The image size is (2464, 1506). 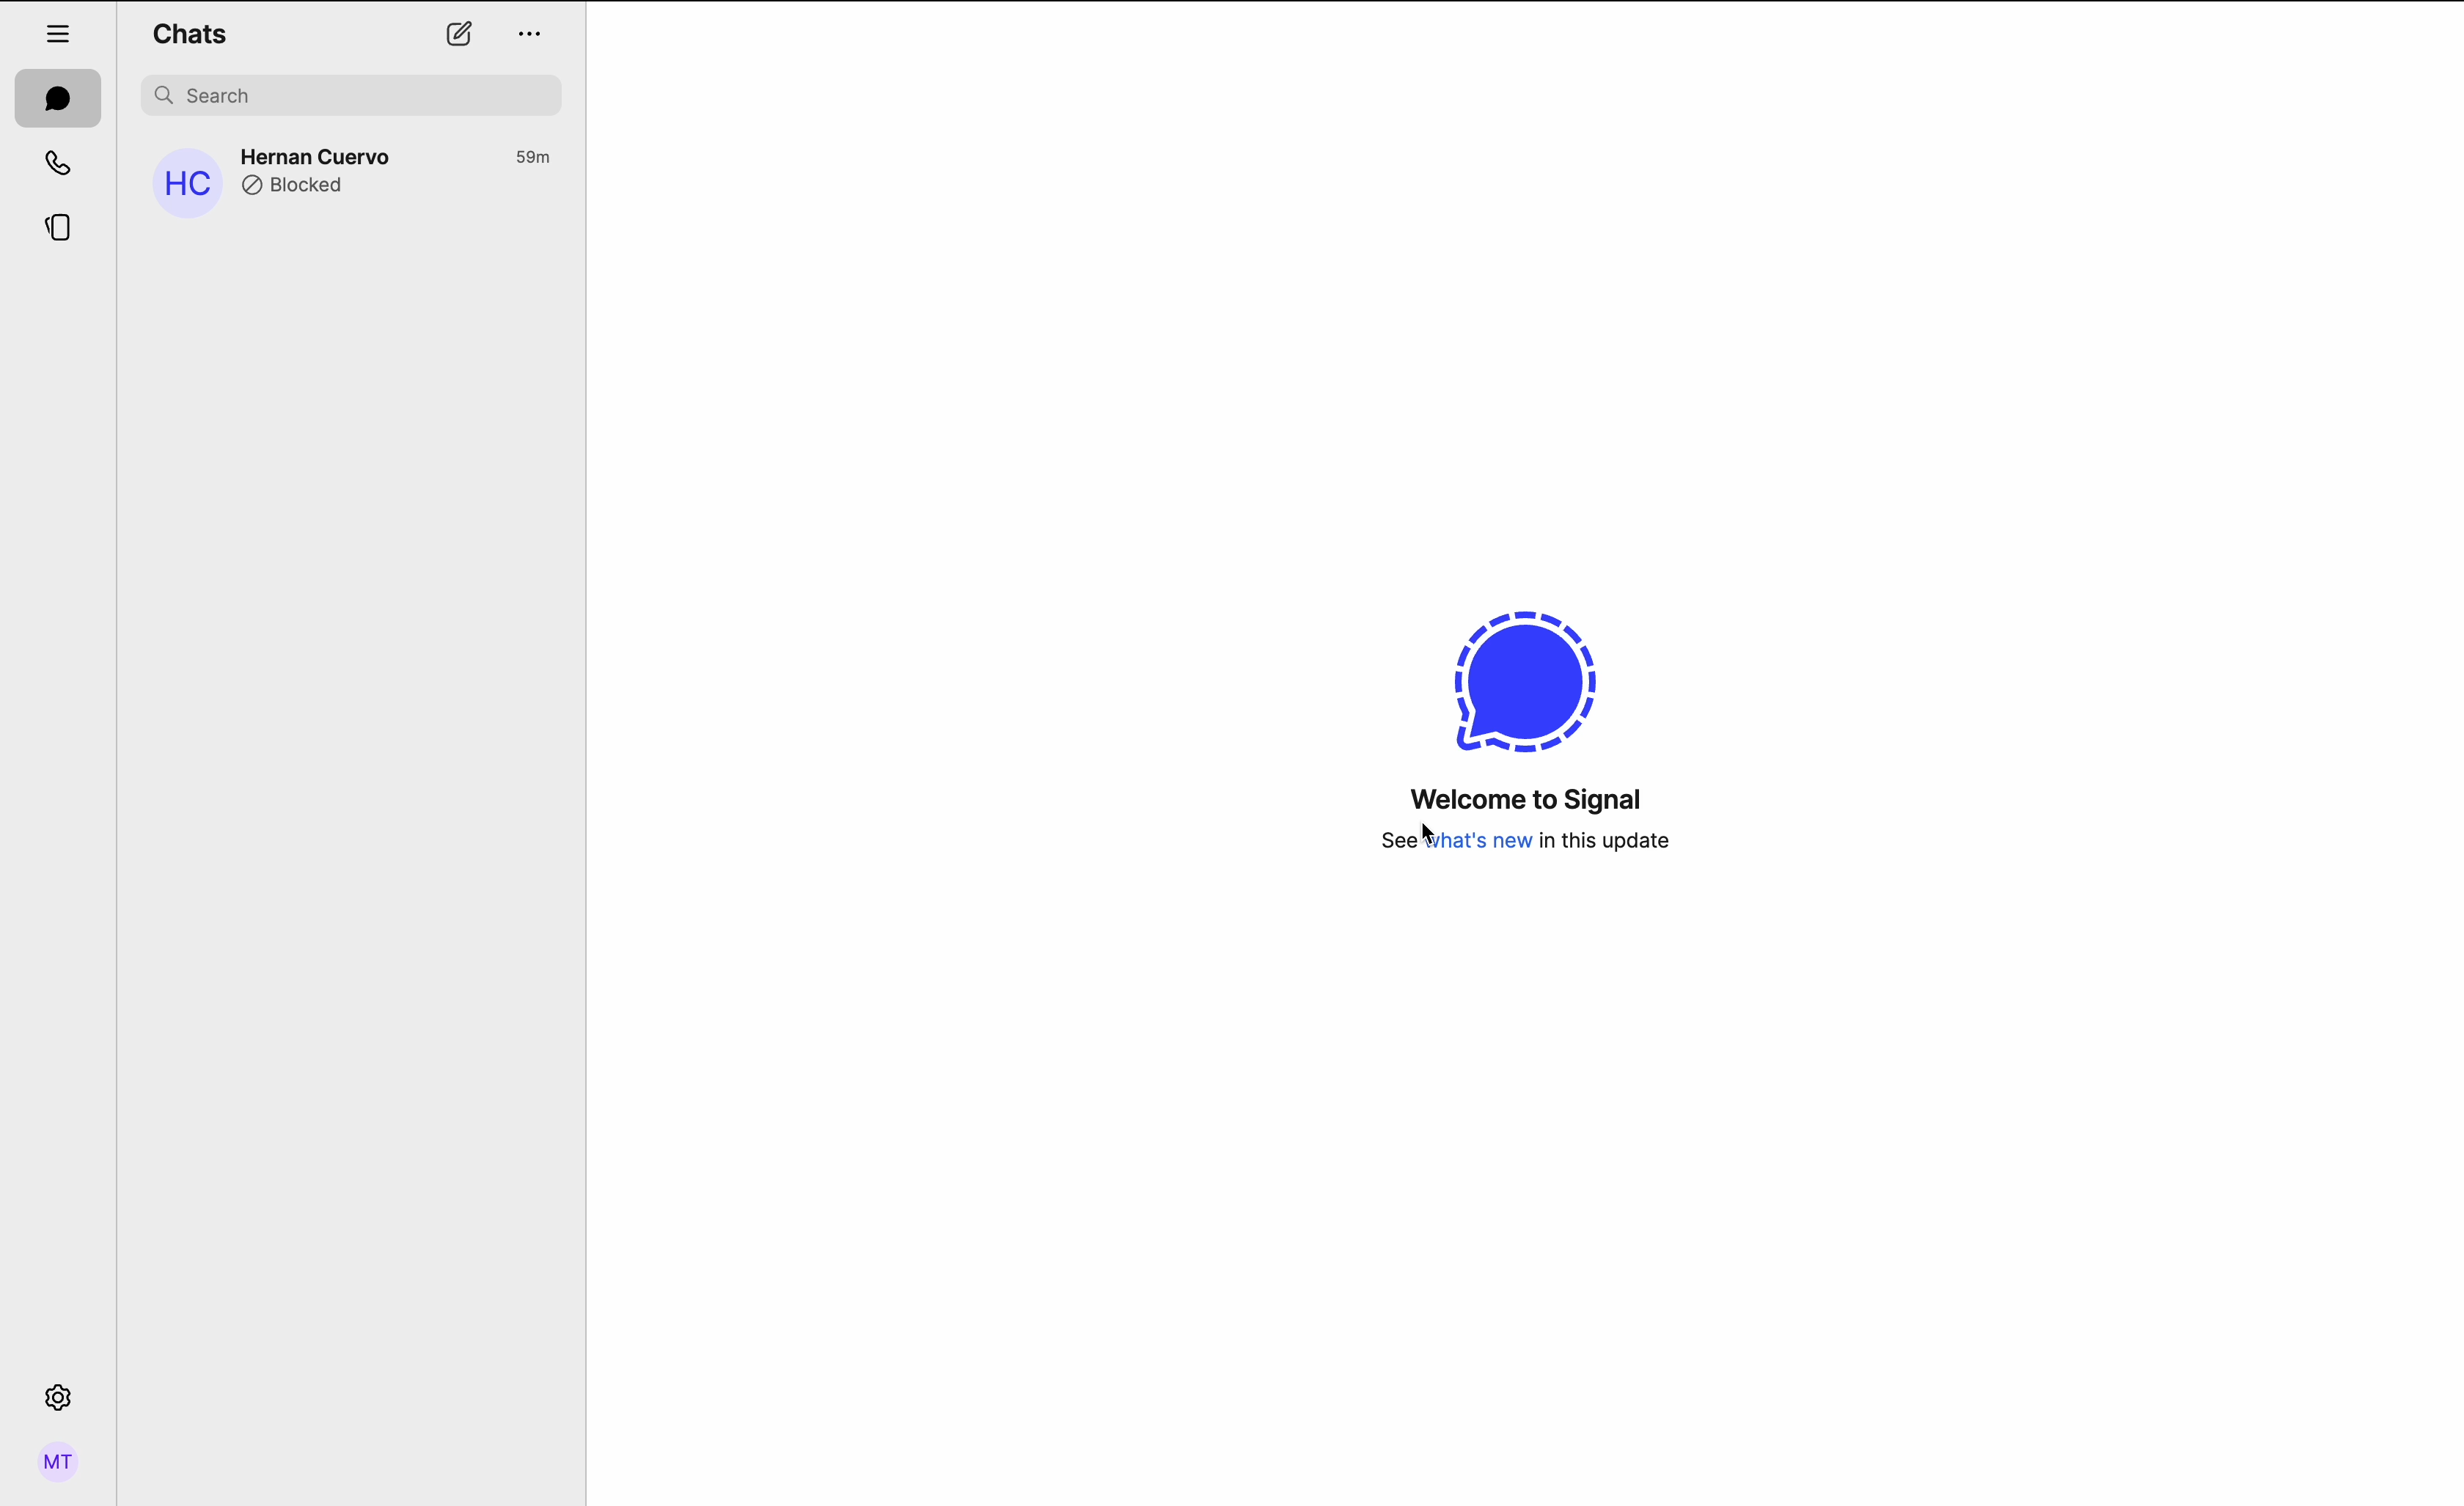 What do you see at coordinates (349, 178) in the screenshot?
I see `Hernan Cuervo blocked` at bounding box center [349, 178].